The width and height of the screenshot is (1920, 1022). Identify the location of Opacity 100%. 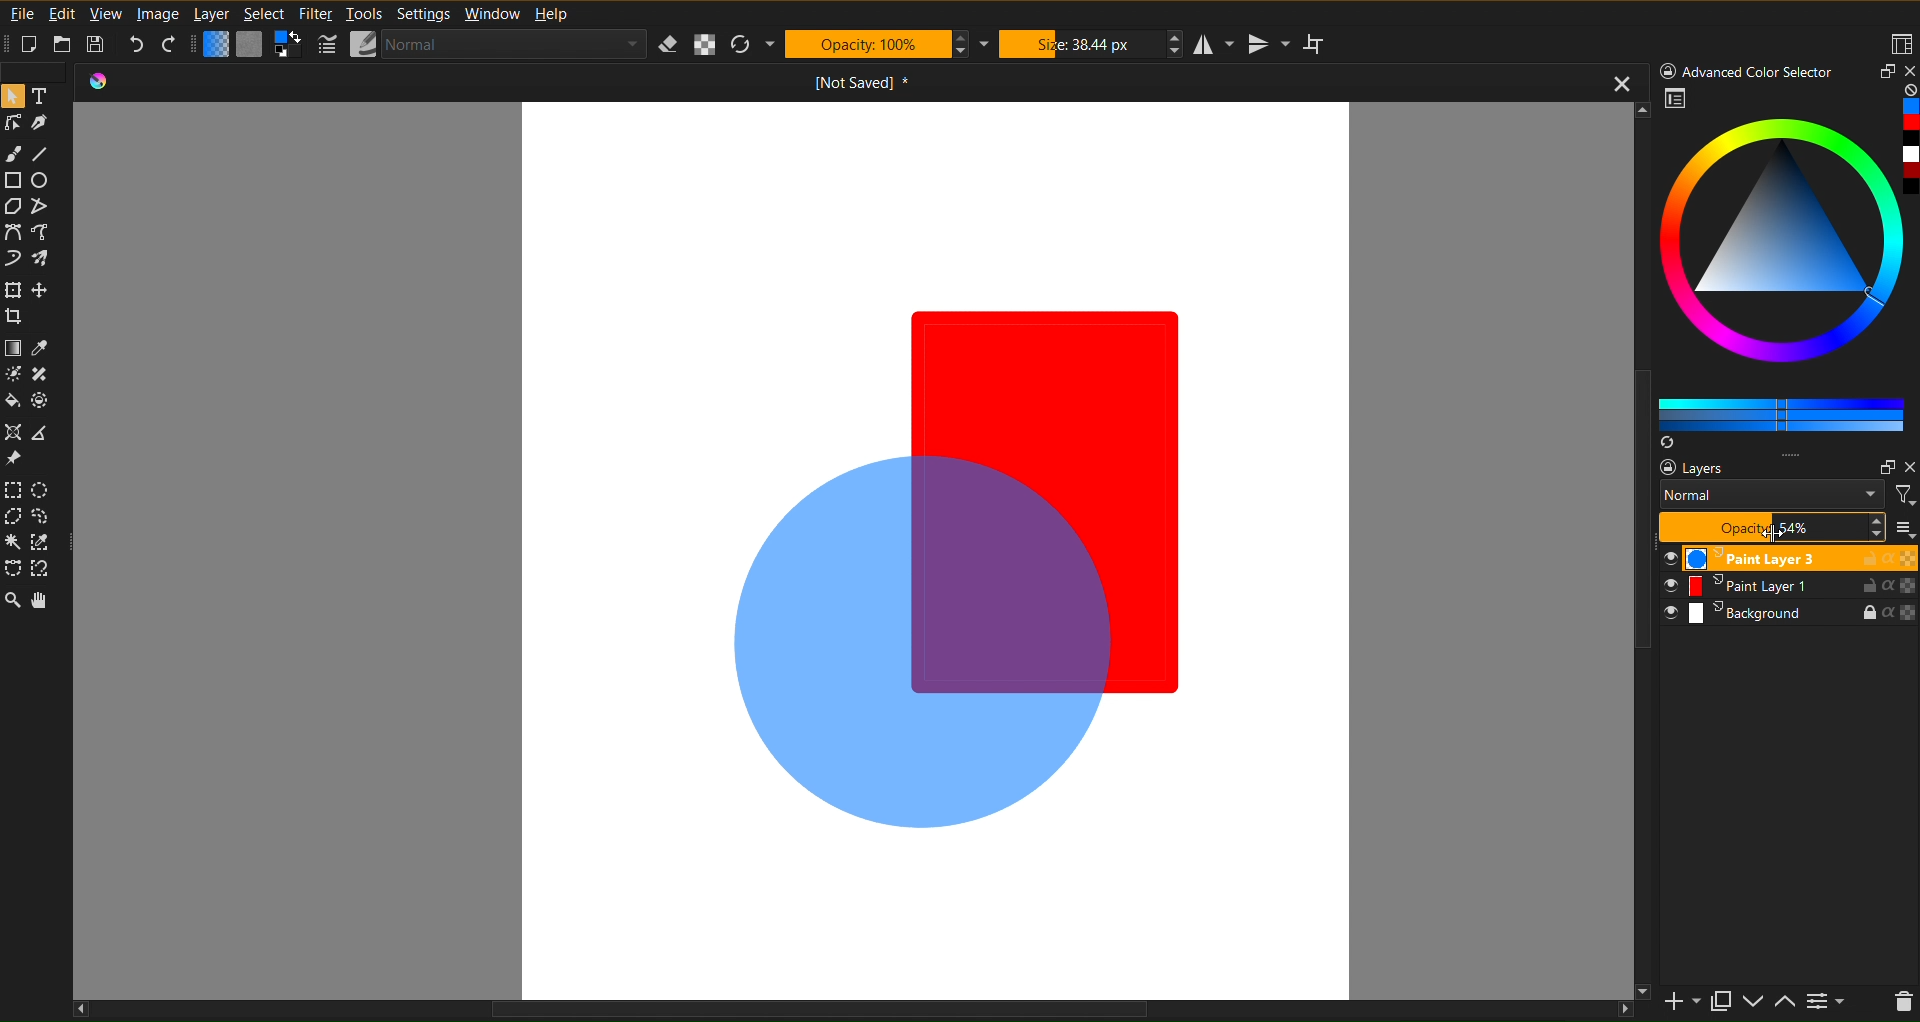
(1770, 527).